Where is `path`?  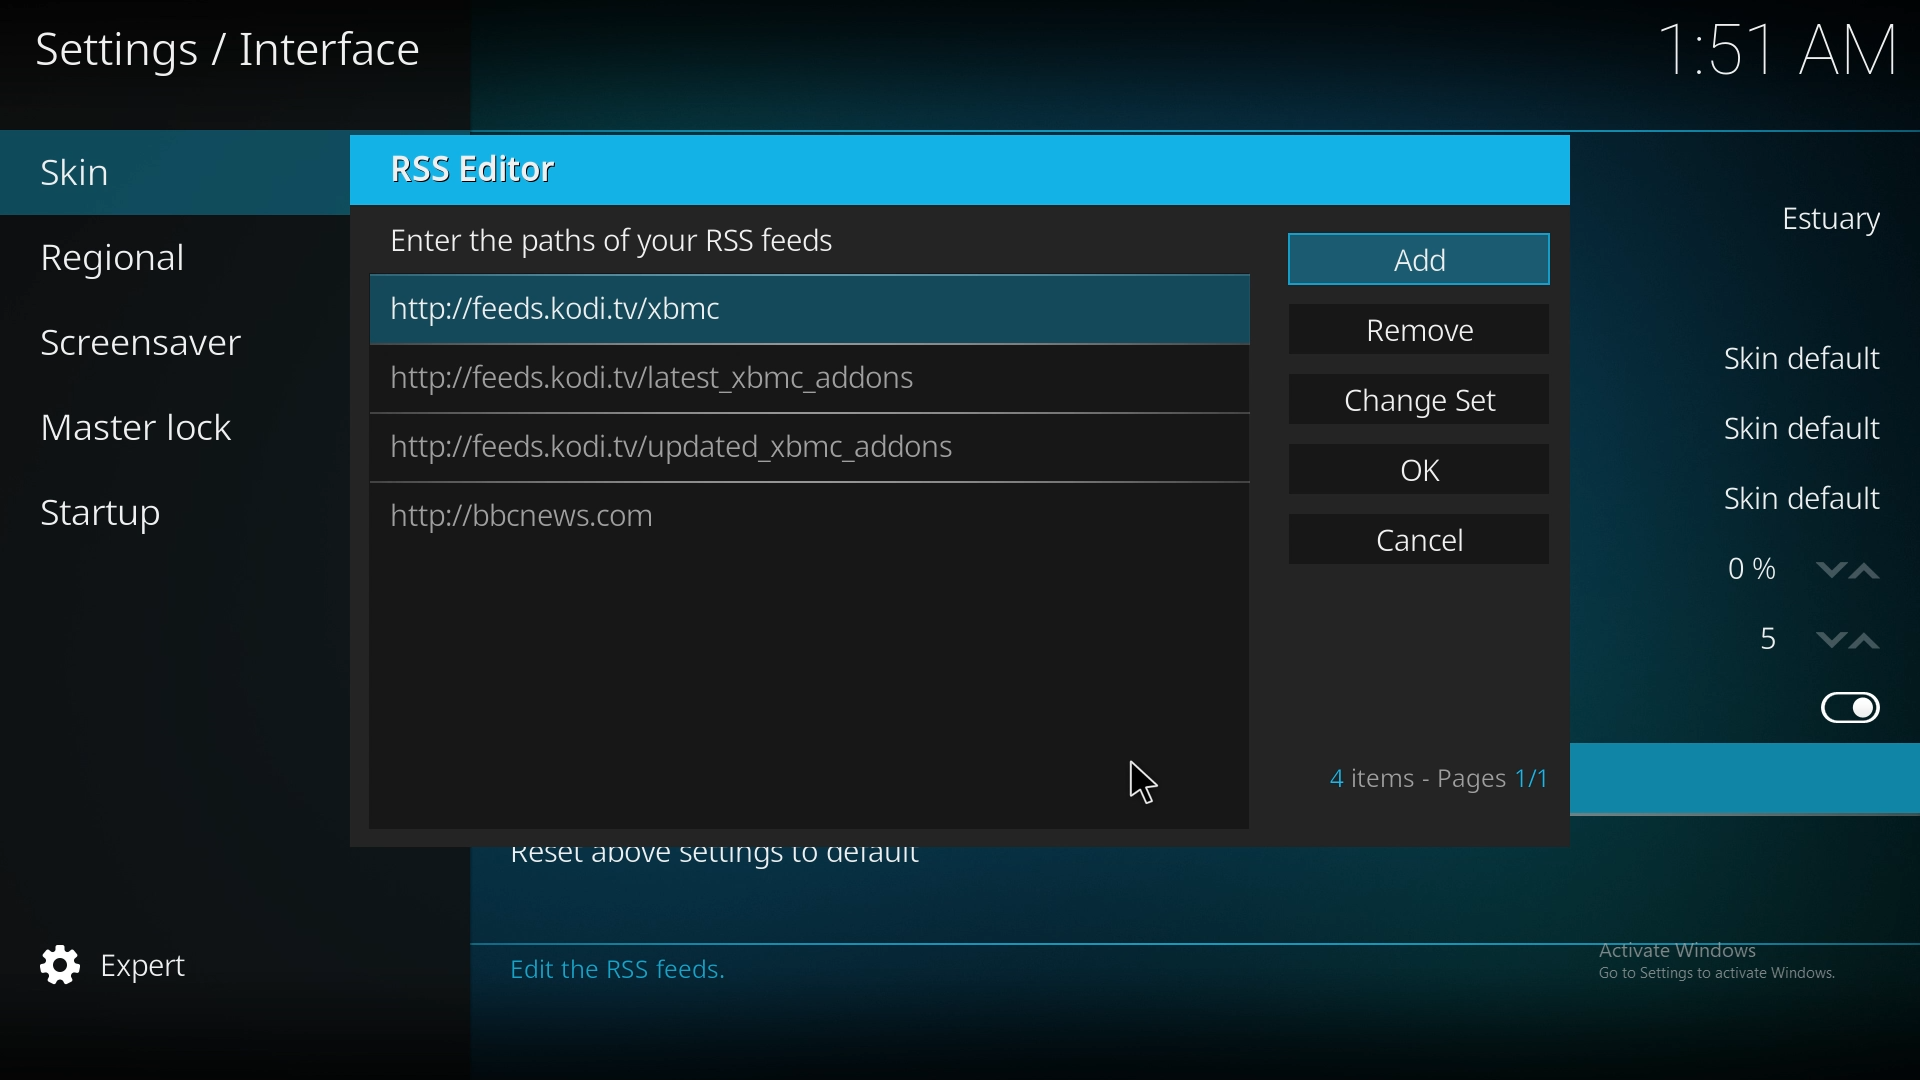
path is located at coordinates (643, 512).